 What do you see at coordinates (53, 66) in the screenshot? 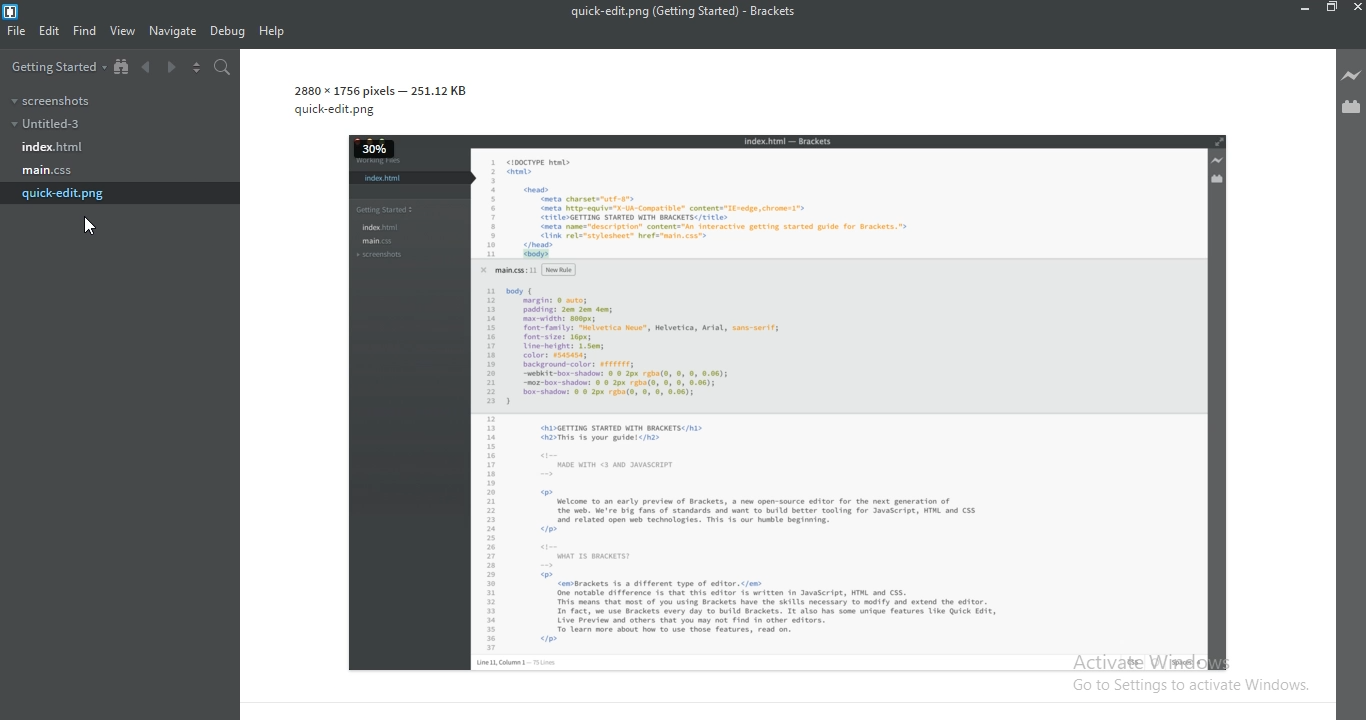
I see `getting started` at bounding box center [53, 66].